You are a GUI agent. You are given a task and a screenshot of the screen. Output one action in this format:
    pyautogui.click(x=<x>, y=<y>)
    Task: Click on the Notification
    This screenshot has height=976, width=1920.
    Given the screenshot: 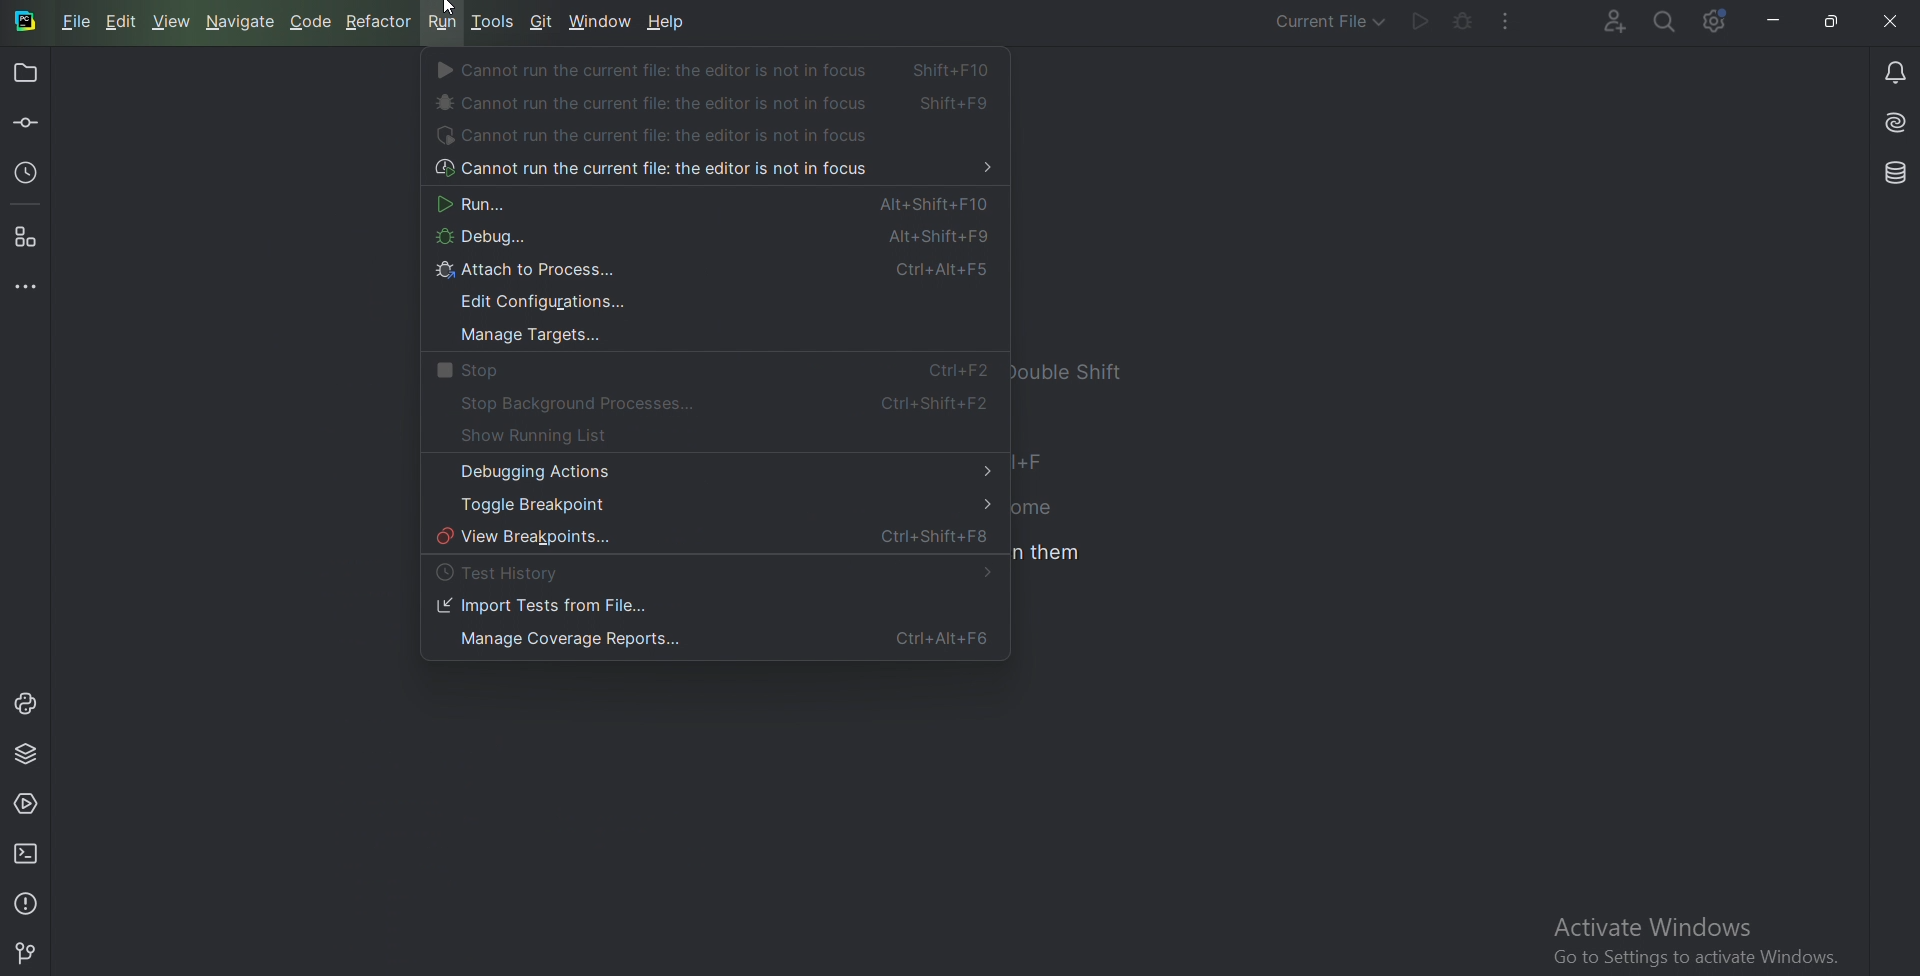 What is the action you would take?
    pyautogui.click(x=1892, y=71)
    